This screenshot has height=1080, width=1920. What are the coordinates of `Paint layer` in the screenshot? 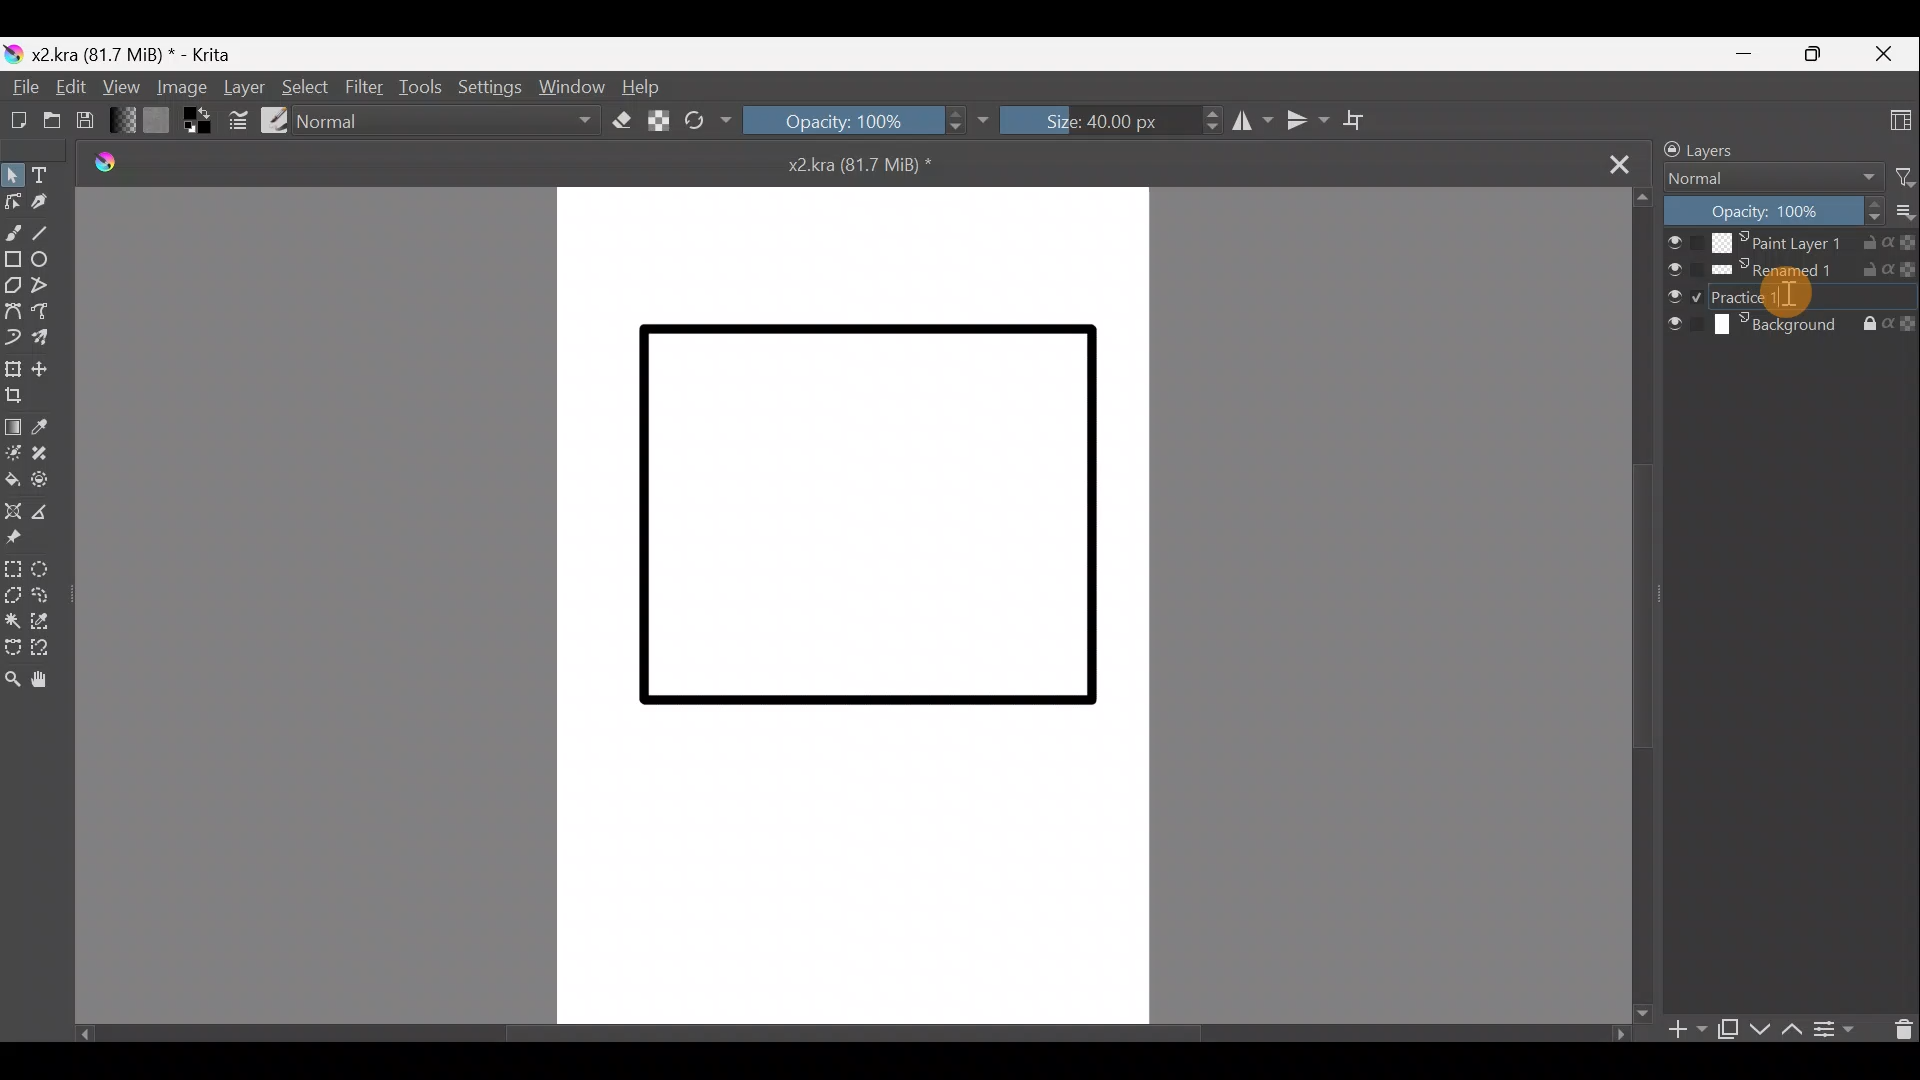 It's located at (1792, 296).